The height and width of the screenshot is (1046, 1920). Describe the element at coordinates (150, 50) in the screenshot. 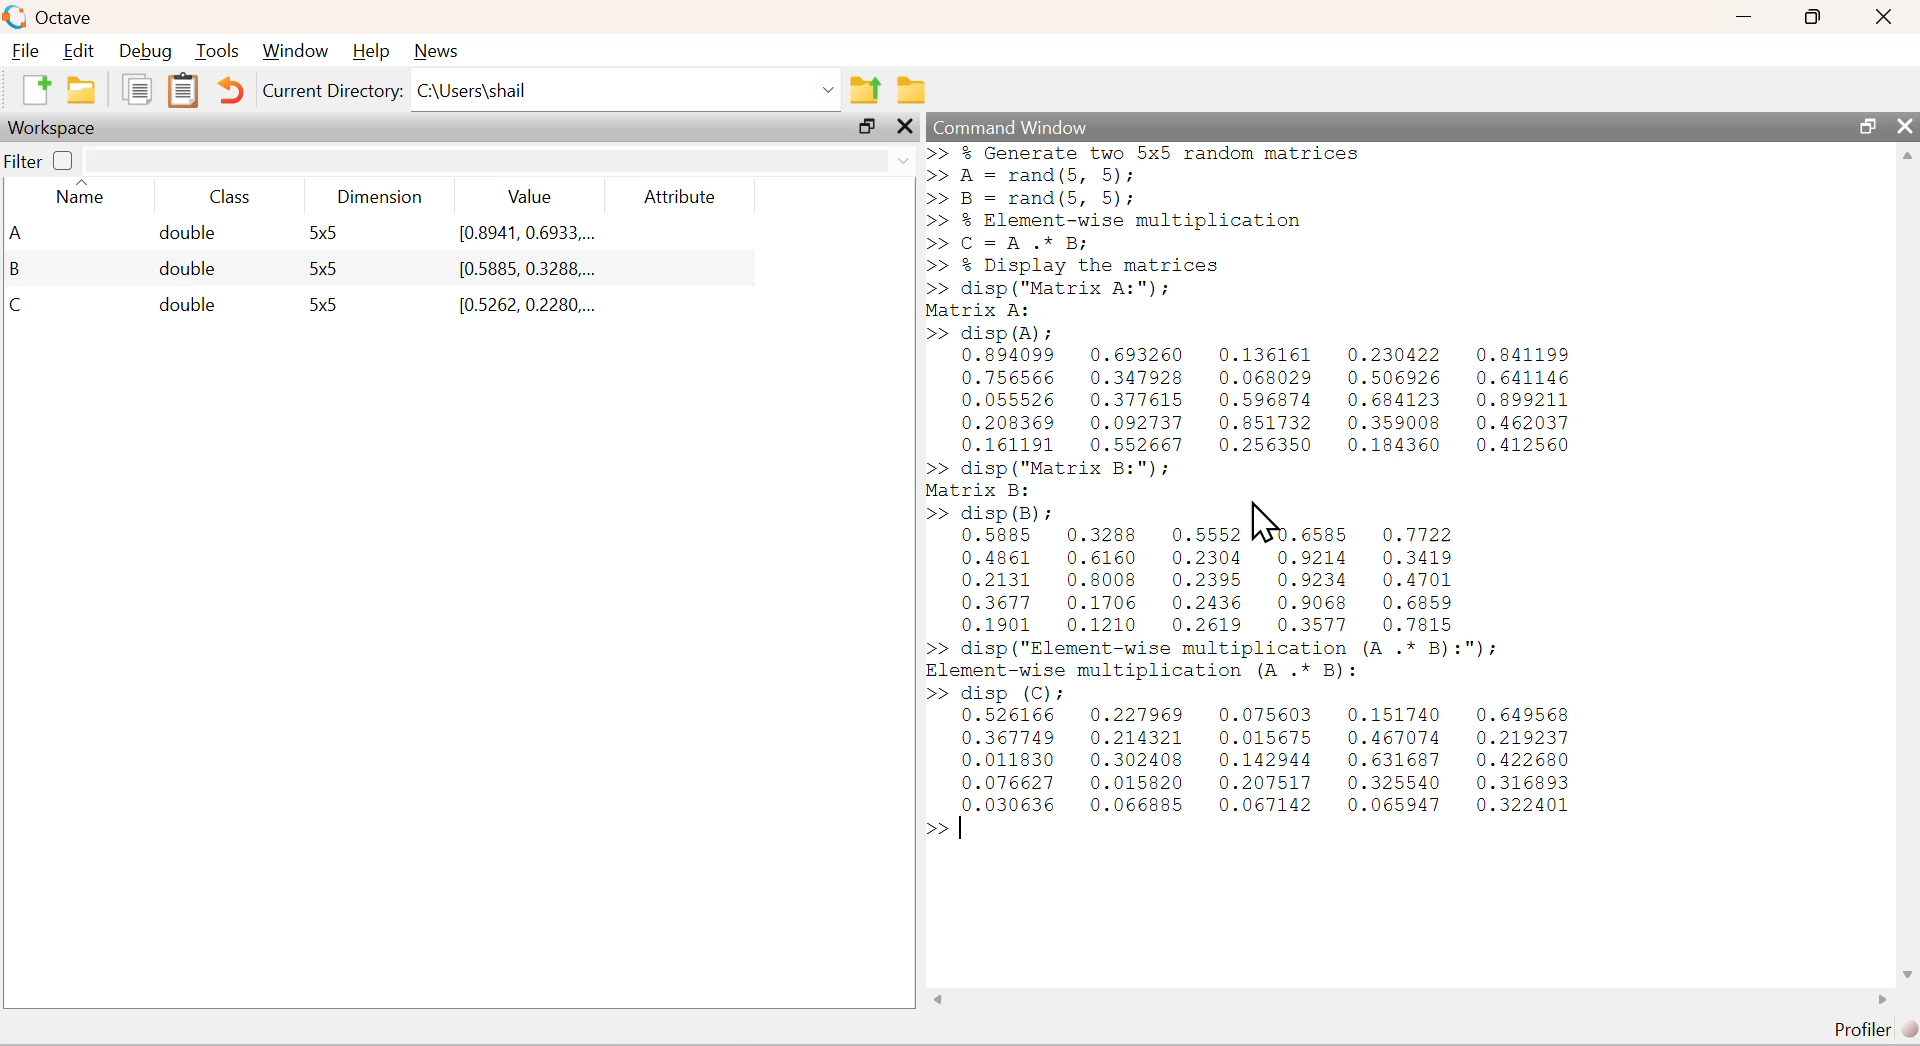

I see `Debug` at that location.